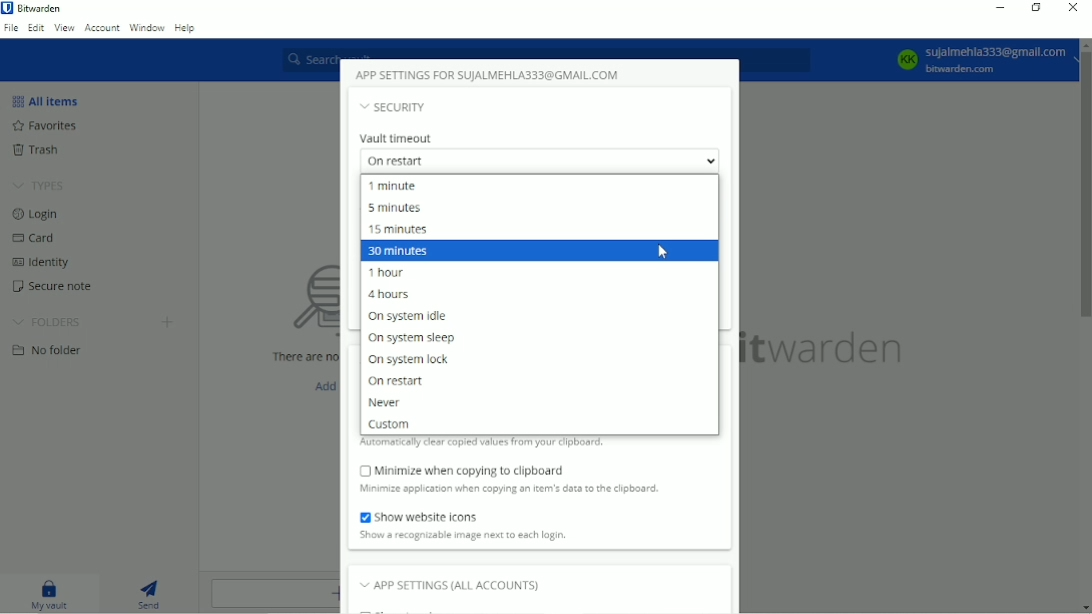 This screenshot has height=614, width=1092. I want to click on Login, so click(40, 215).